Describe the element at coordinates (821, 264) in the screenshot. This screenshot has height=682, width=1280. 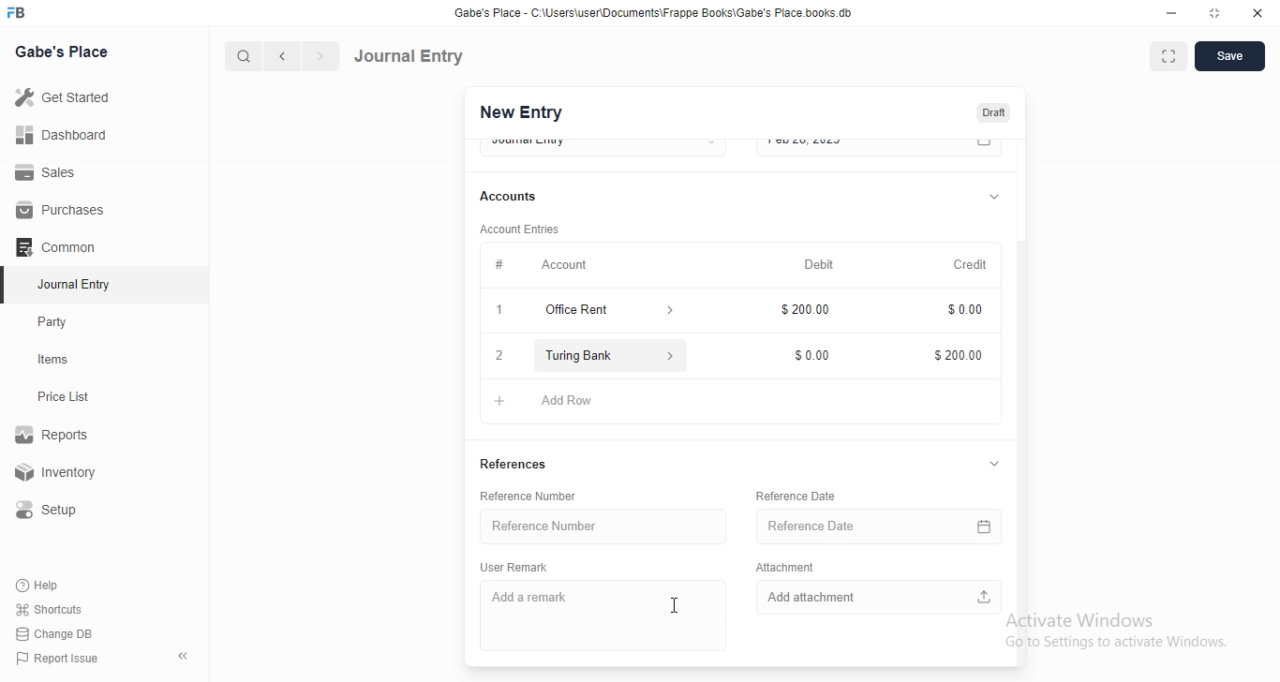
I see `Debit` at that location.